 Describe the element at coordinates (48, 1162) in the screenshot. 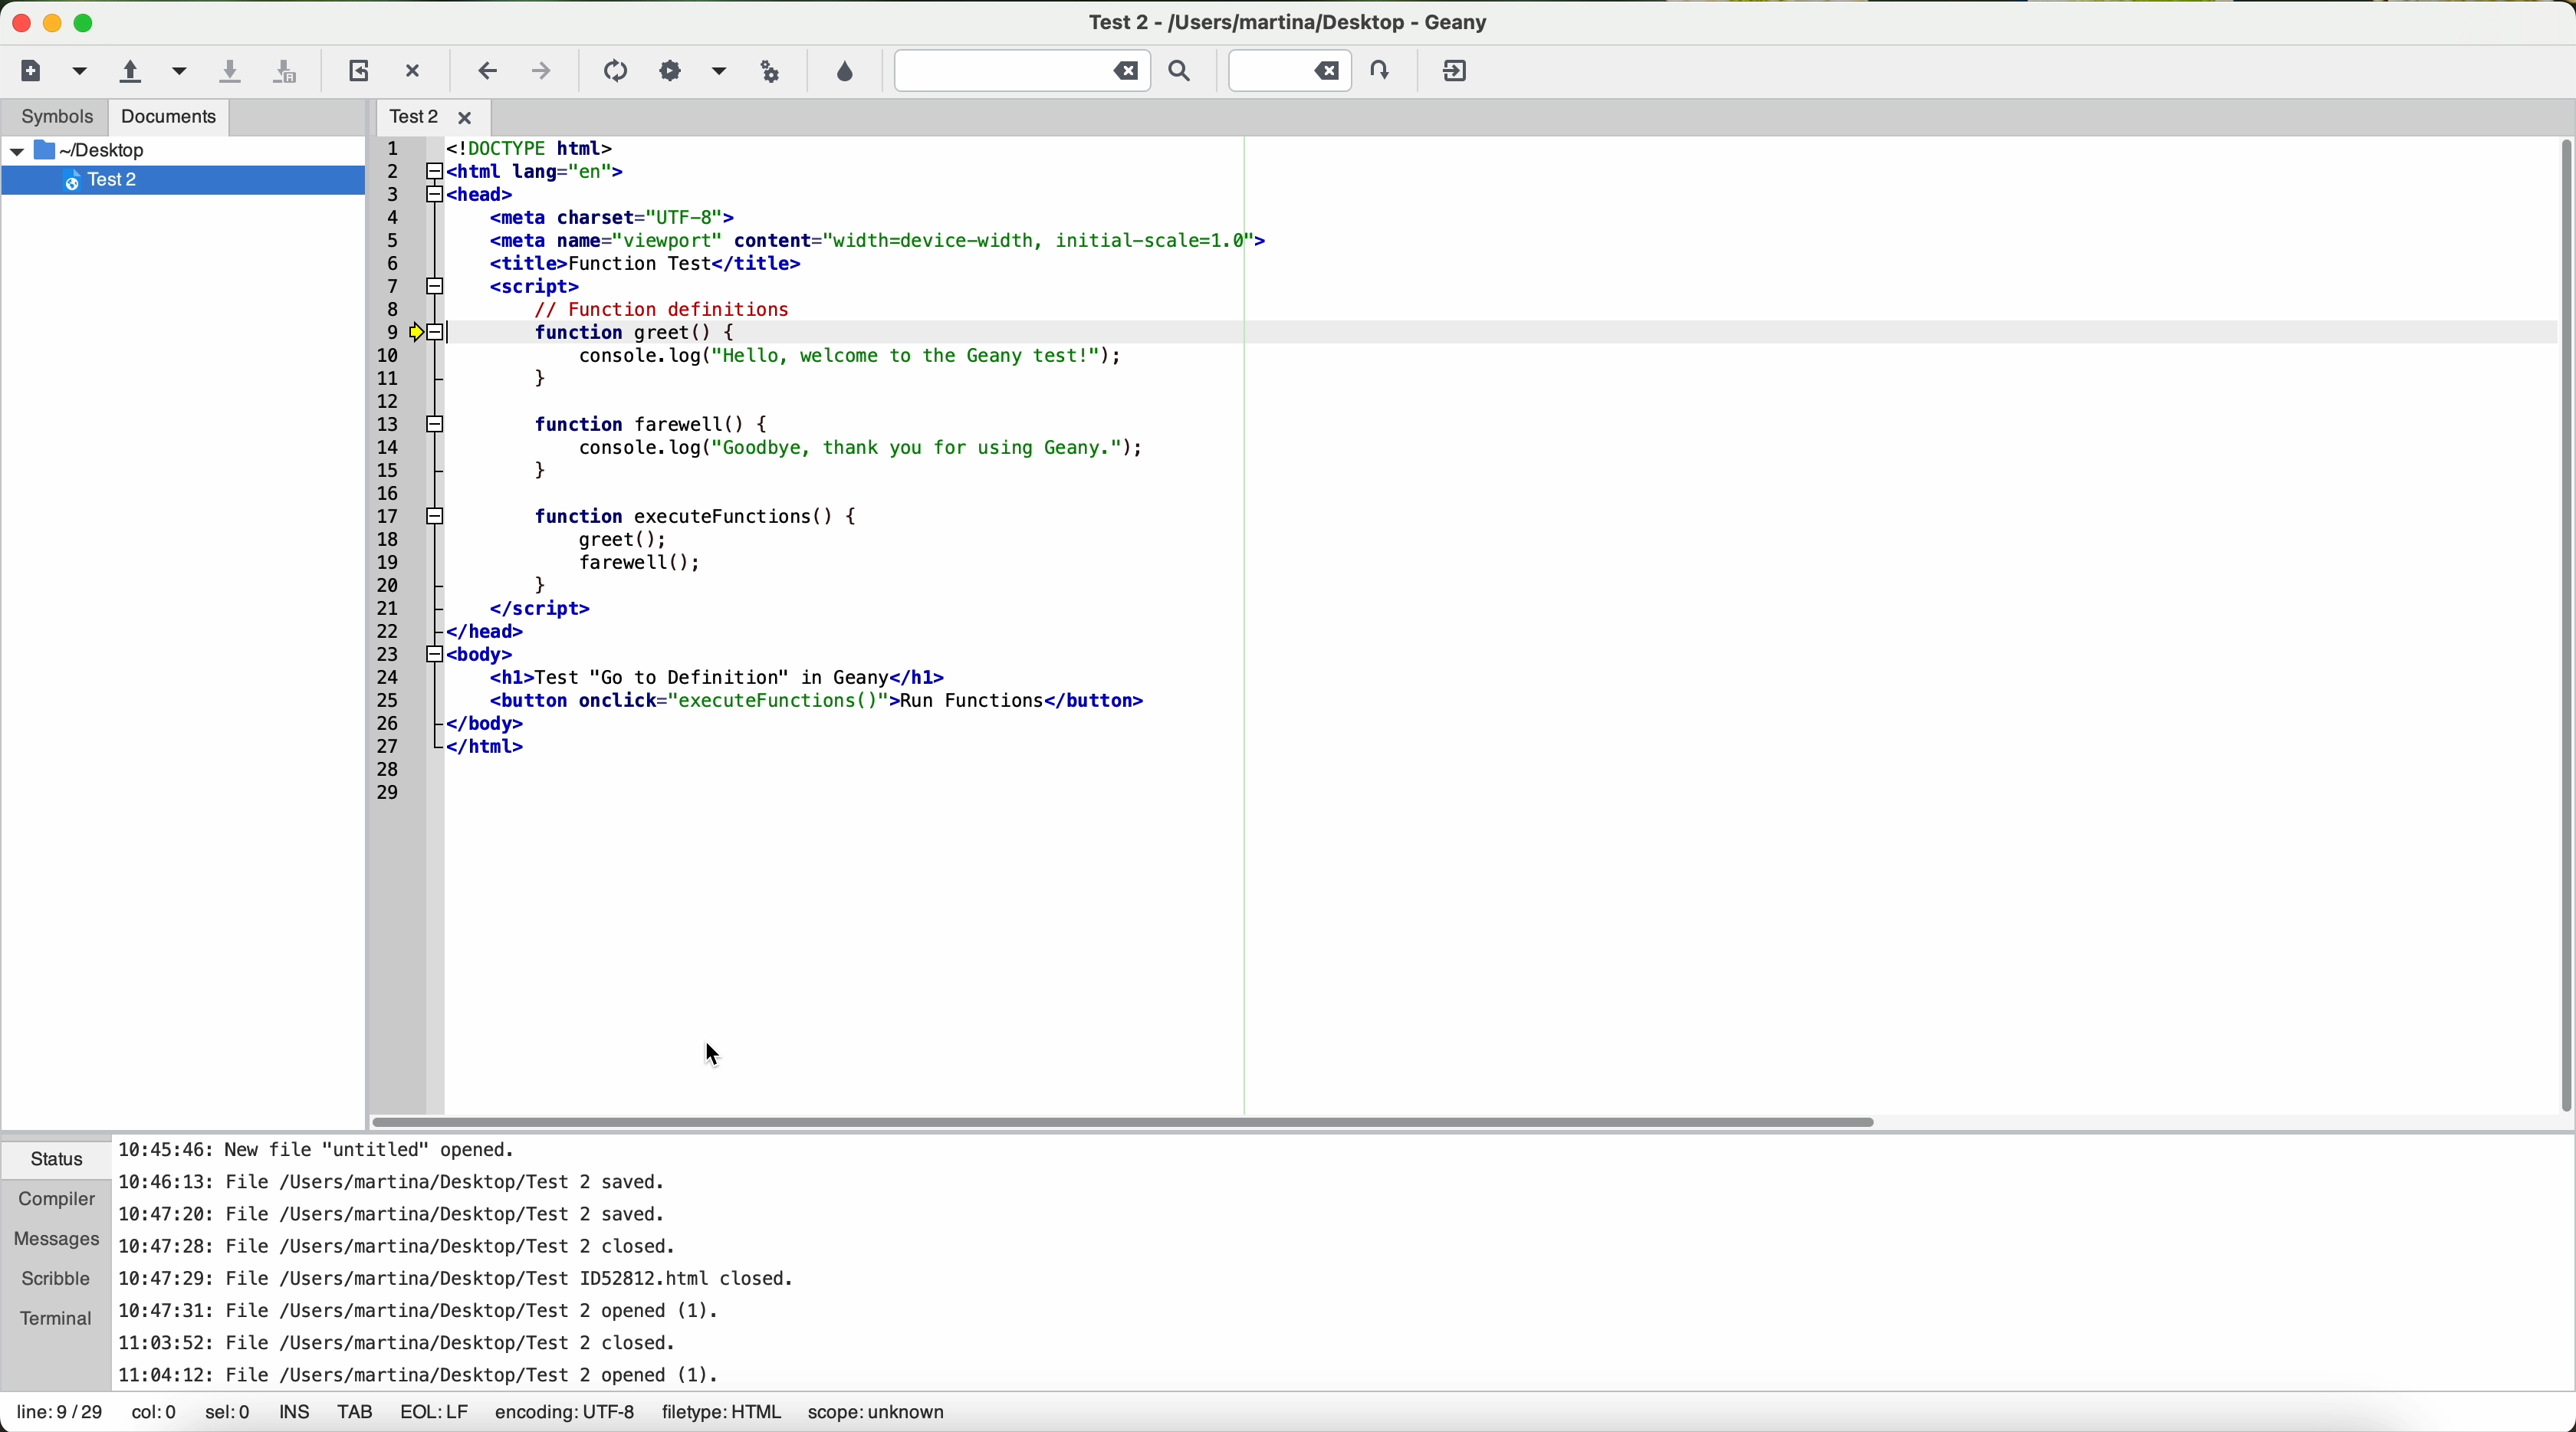

I see `status` at that location.